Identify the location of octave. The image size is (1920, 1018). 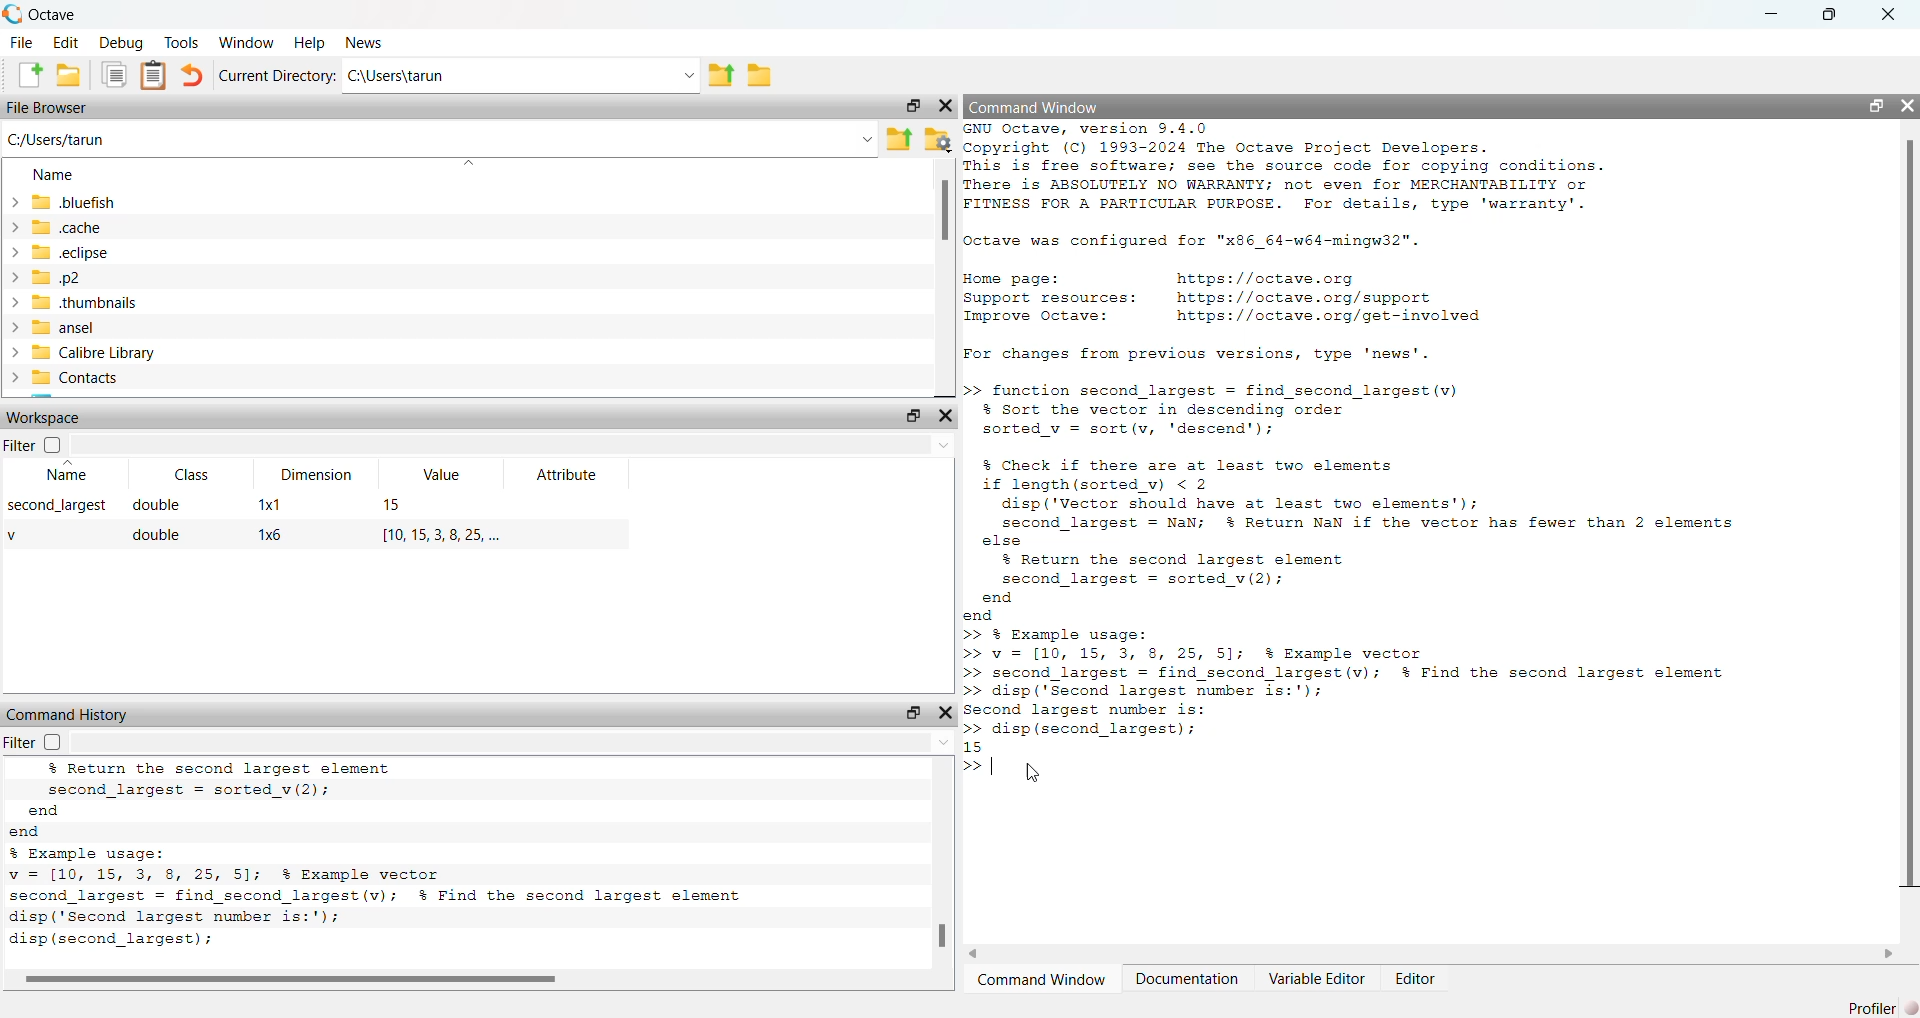
(56, 12).